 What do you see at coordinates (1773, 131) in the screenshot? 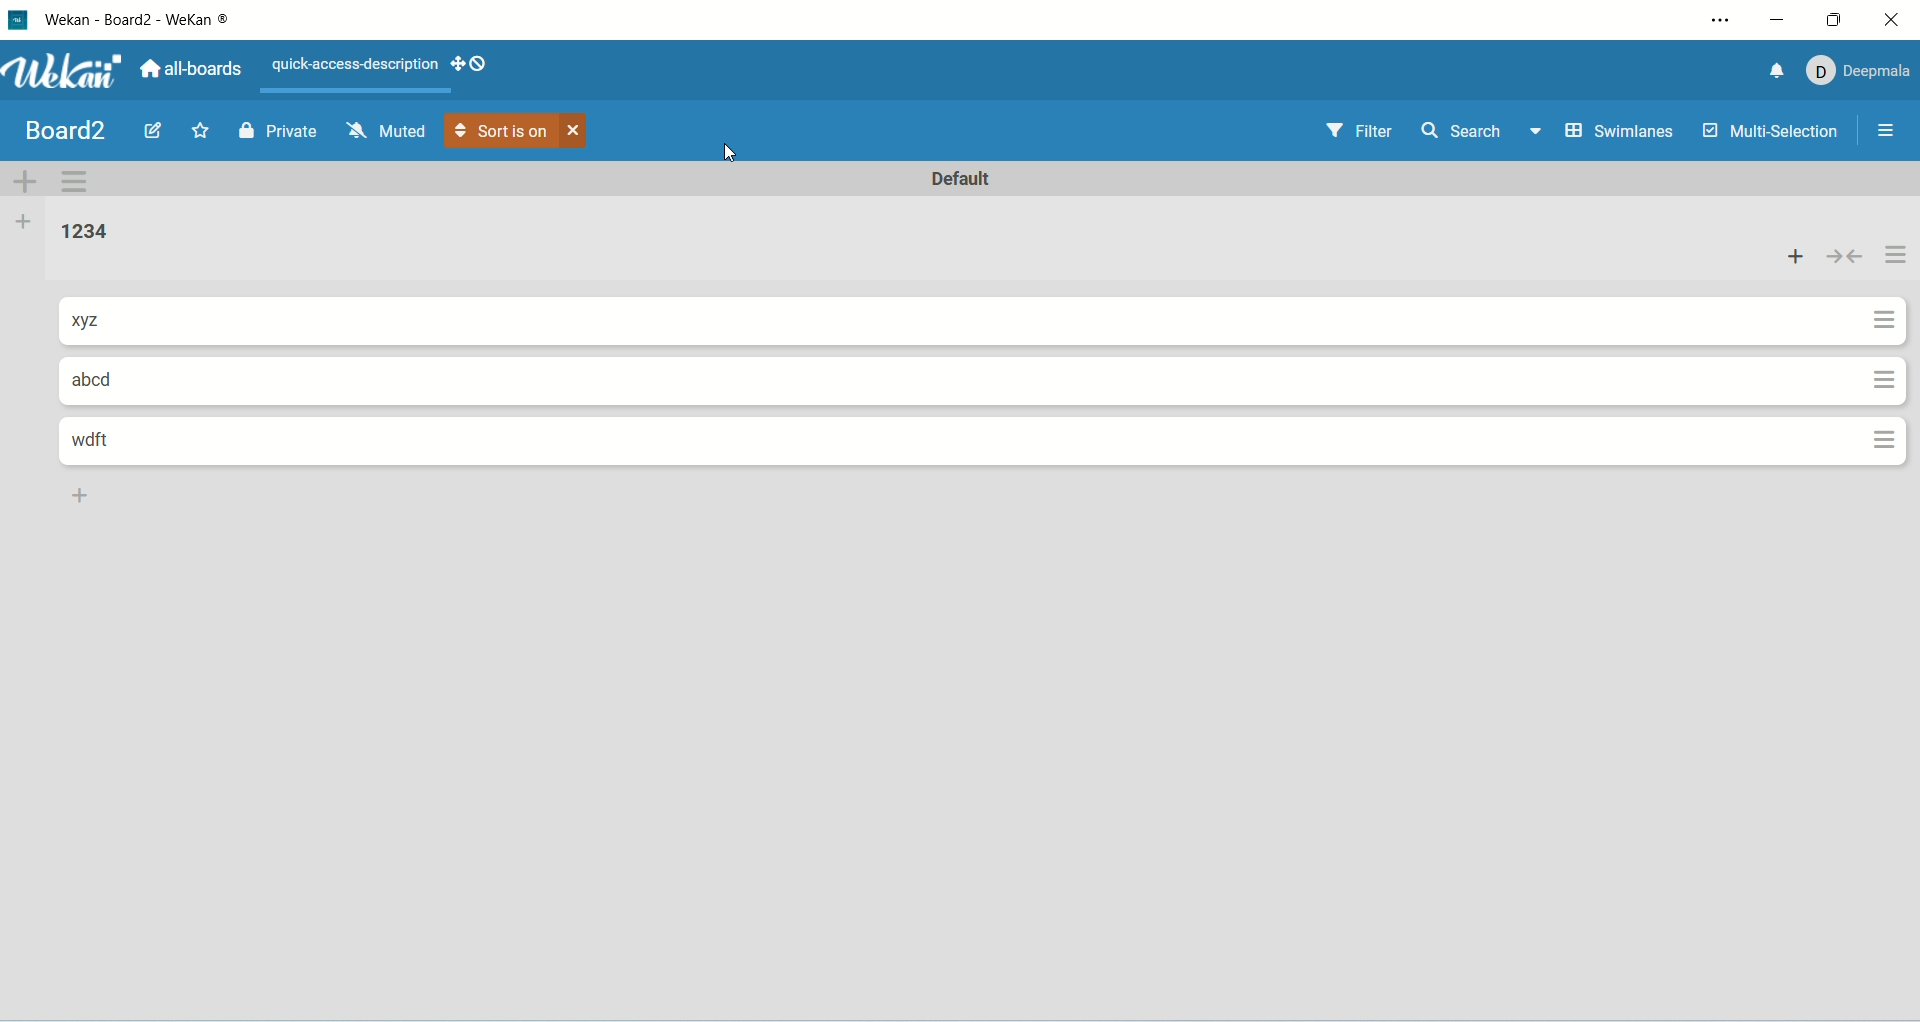
I see `multi-selection` at bounding box center [1773, 131].